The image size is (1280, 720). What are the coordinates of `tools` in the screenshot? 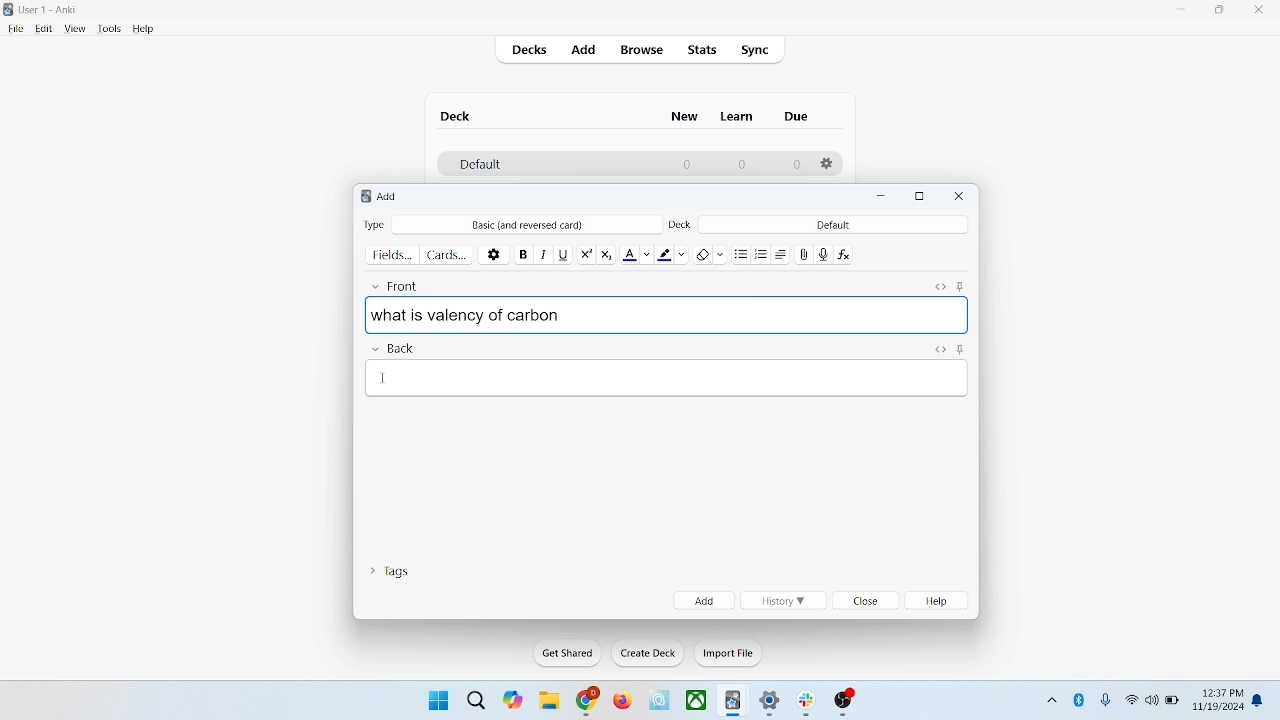 It's located at (108, 29).